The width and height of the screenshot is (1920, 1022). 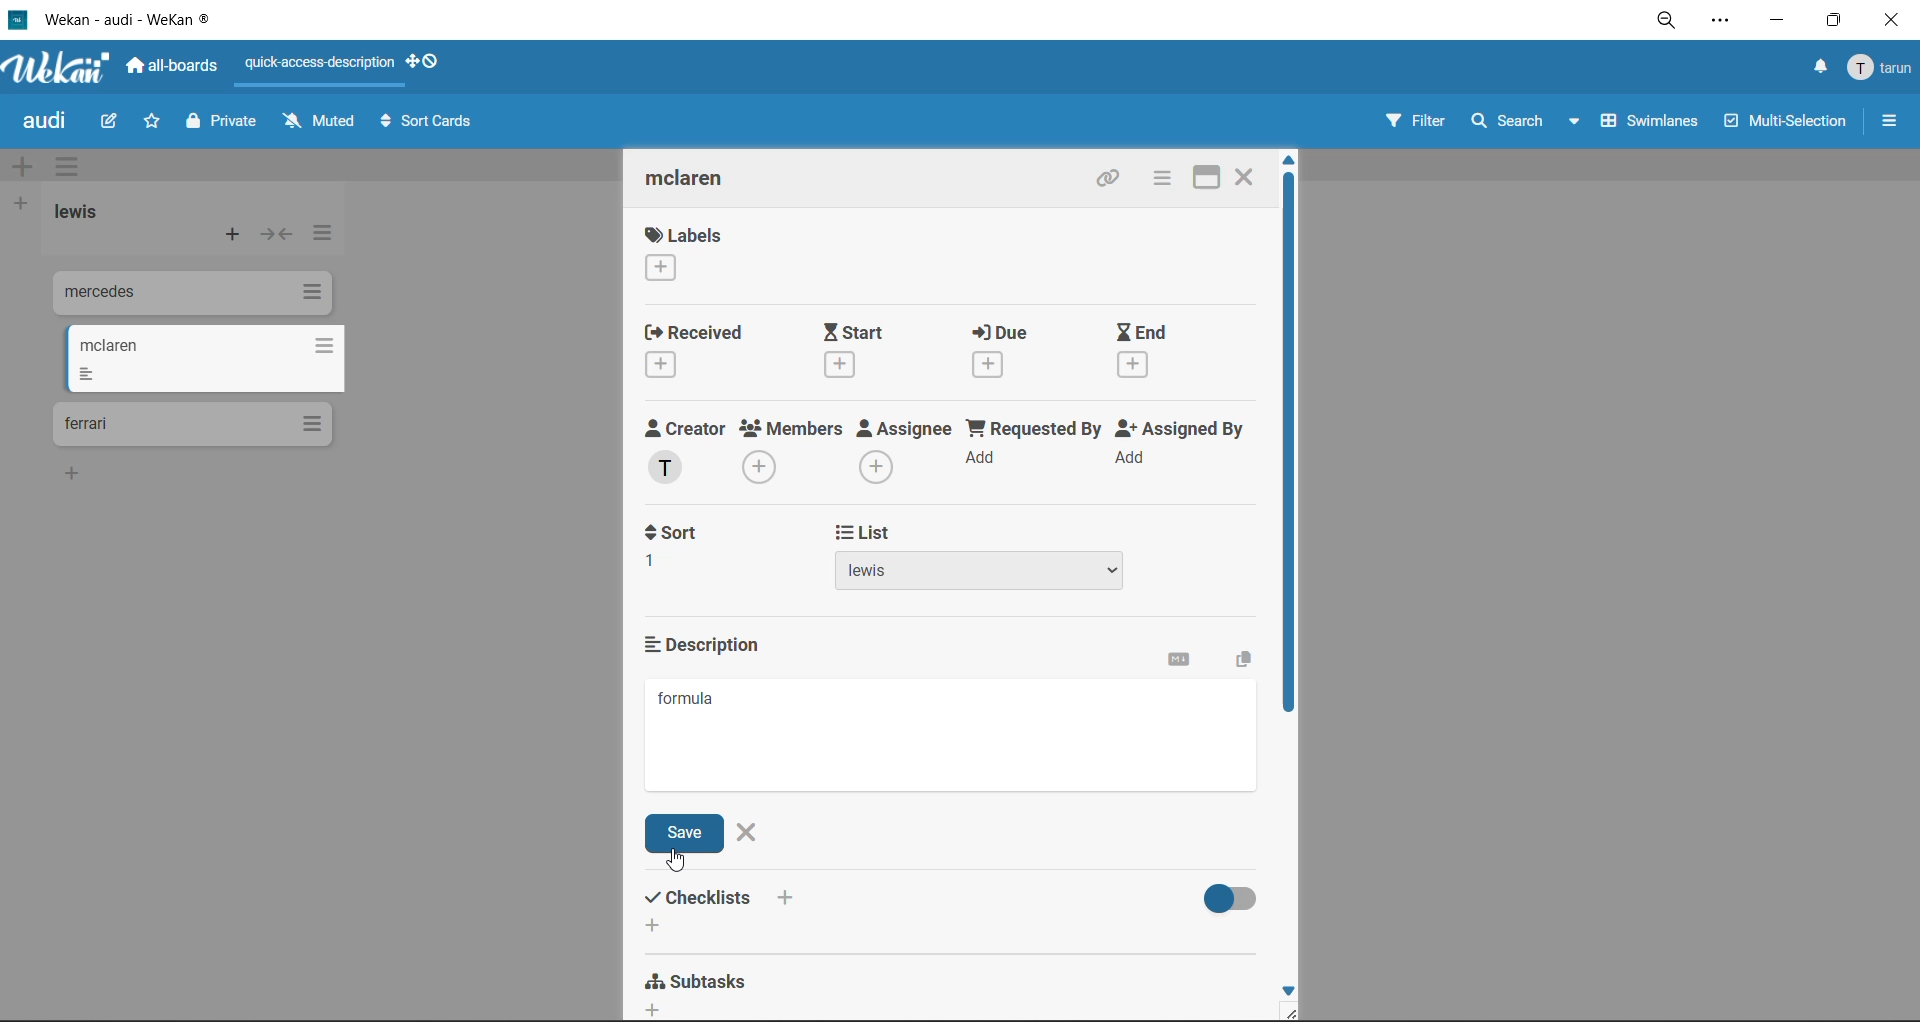 I want to click on cards, so click(x=203, y=359).